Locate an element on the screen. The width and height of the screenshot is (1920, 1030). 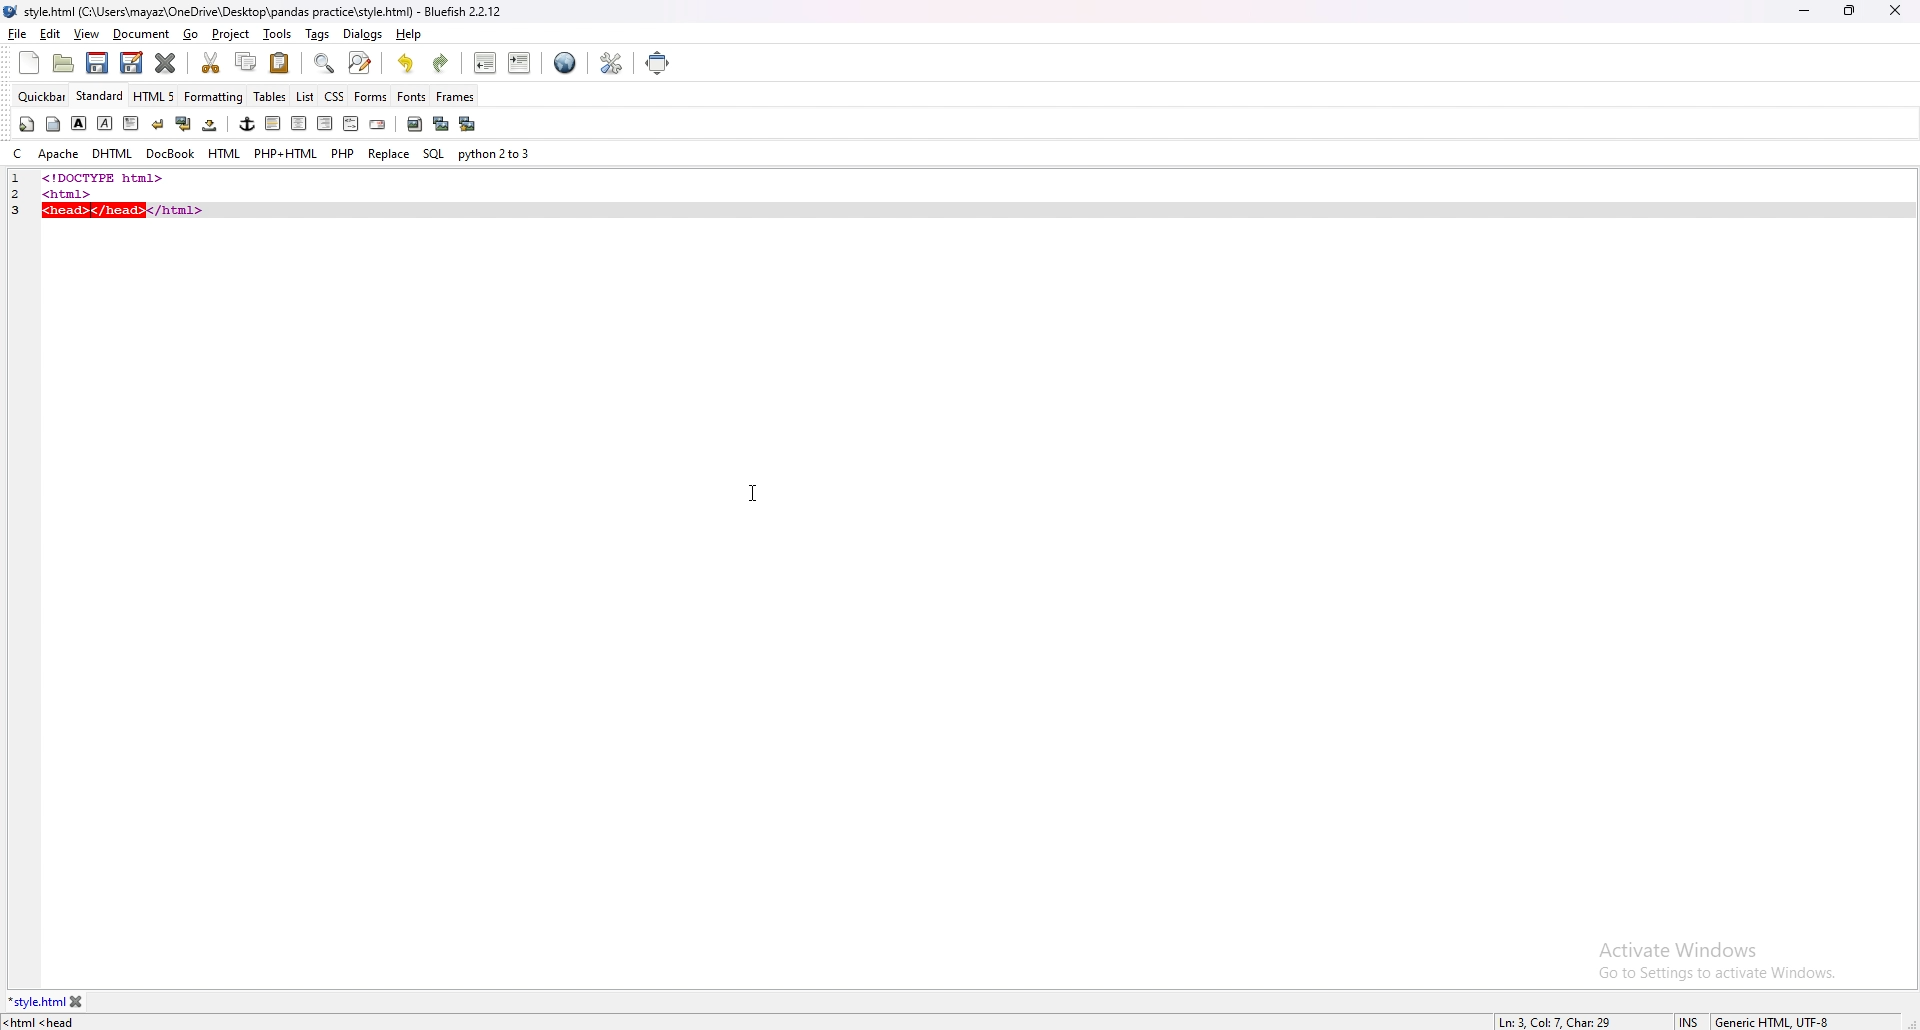
tables is located at coordinates (271, 97).